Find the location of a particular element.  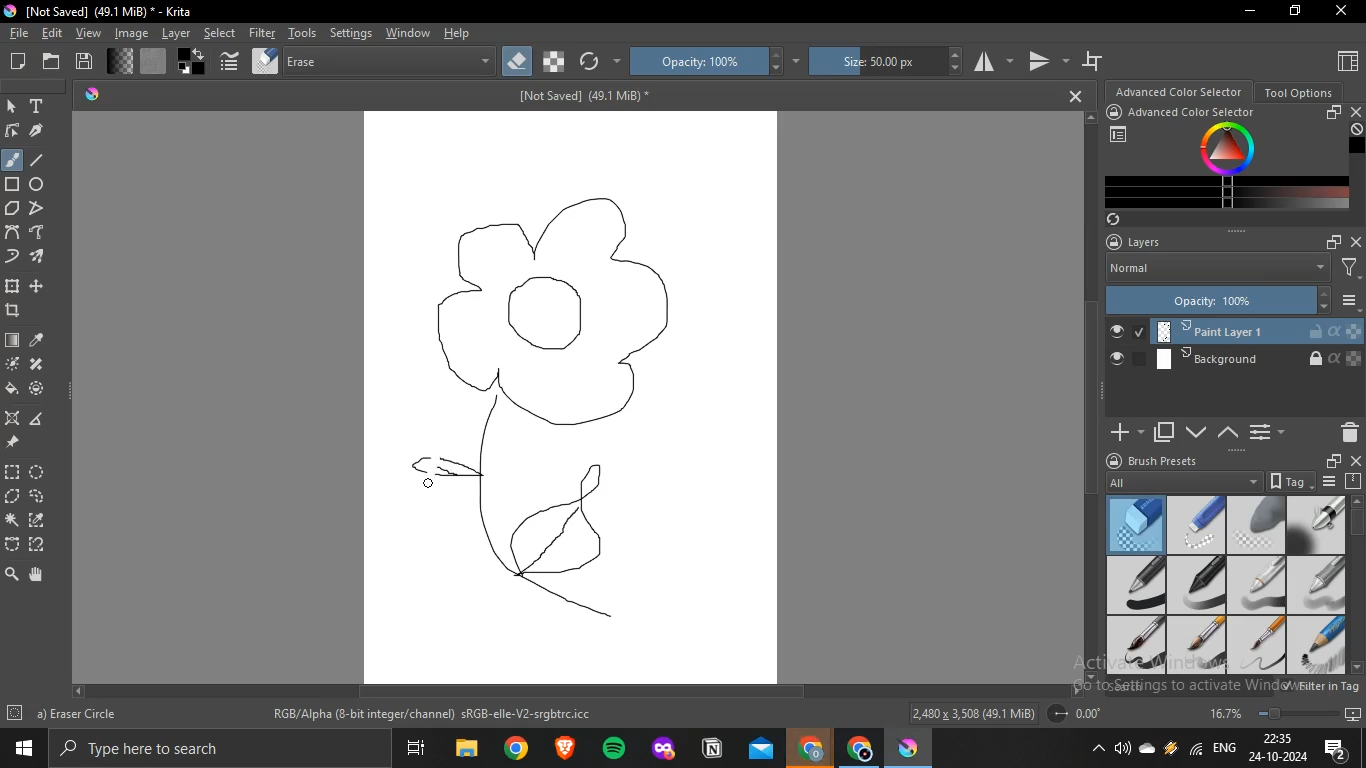

magnetic curve selection tool is located at coordinates (39, 544).